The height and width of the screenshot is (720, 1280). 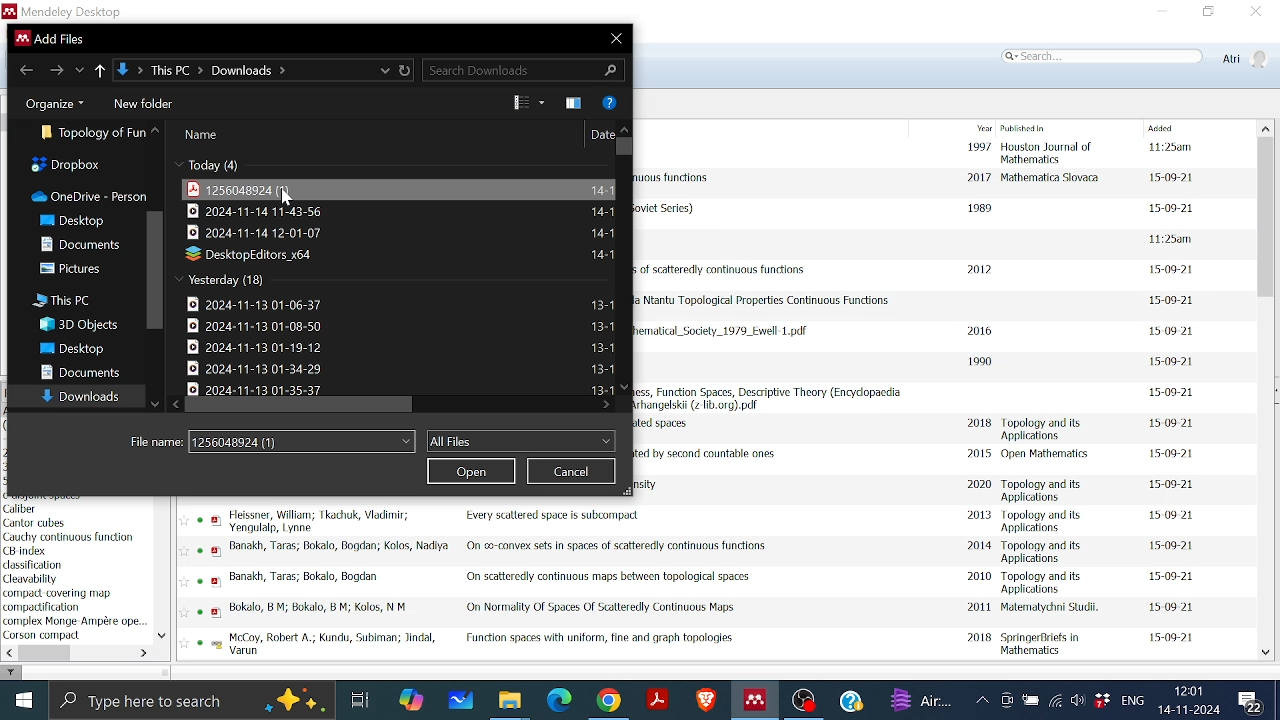 What do you see at coordinates (1043, 644) in the screenshot?
I see `Published in` at bounding box center [1043, 644].